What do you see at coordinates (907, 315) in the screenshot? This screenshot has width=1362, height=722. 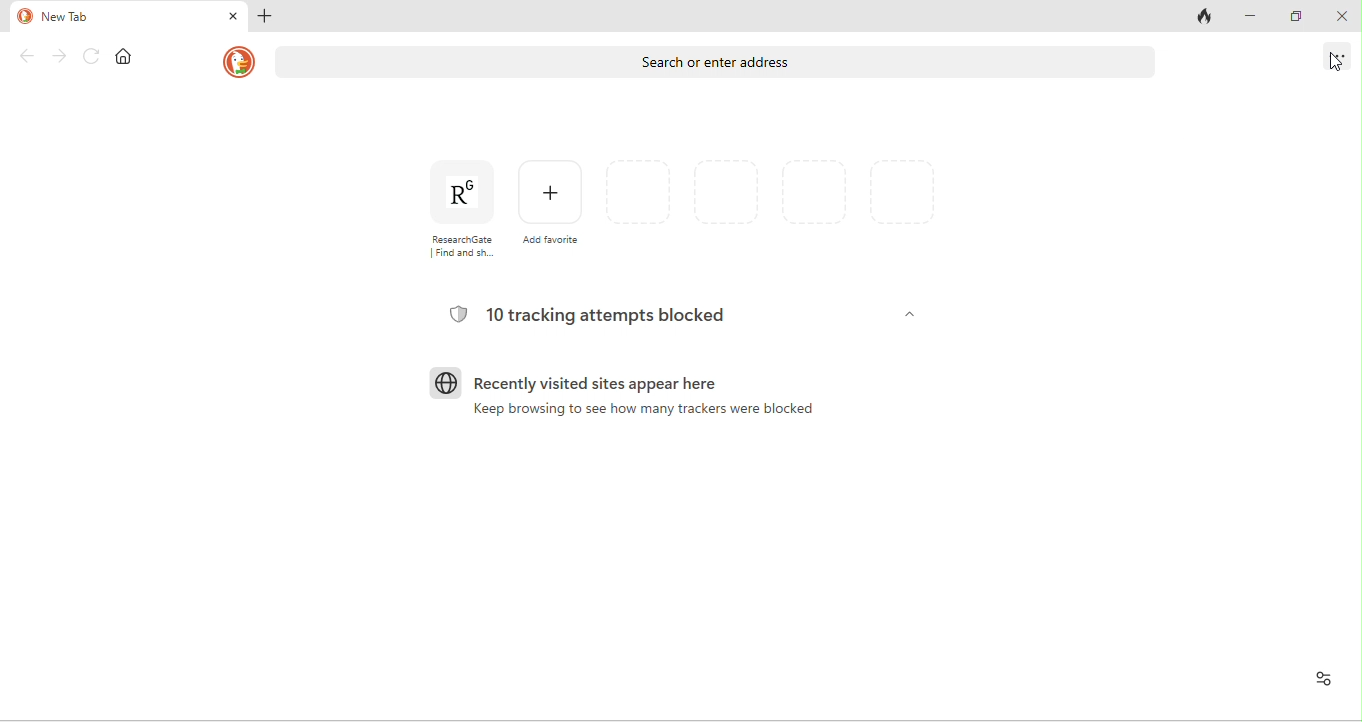 I see `dropdown` at bounding box center [907, 315].